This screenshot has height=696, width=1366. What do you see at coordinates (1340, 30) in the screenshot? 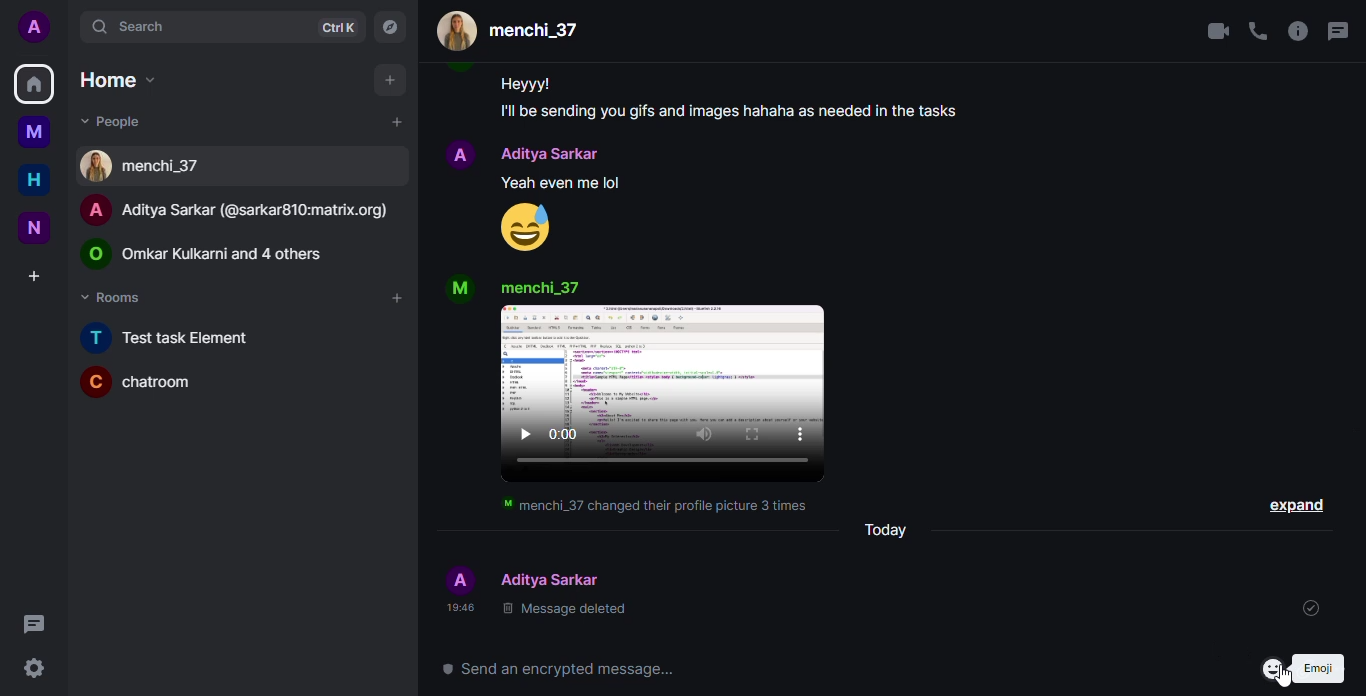
I see `threads` at bounding box center [1340, 30].